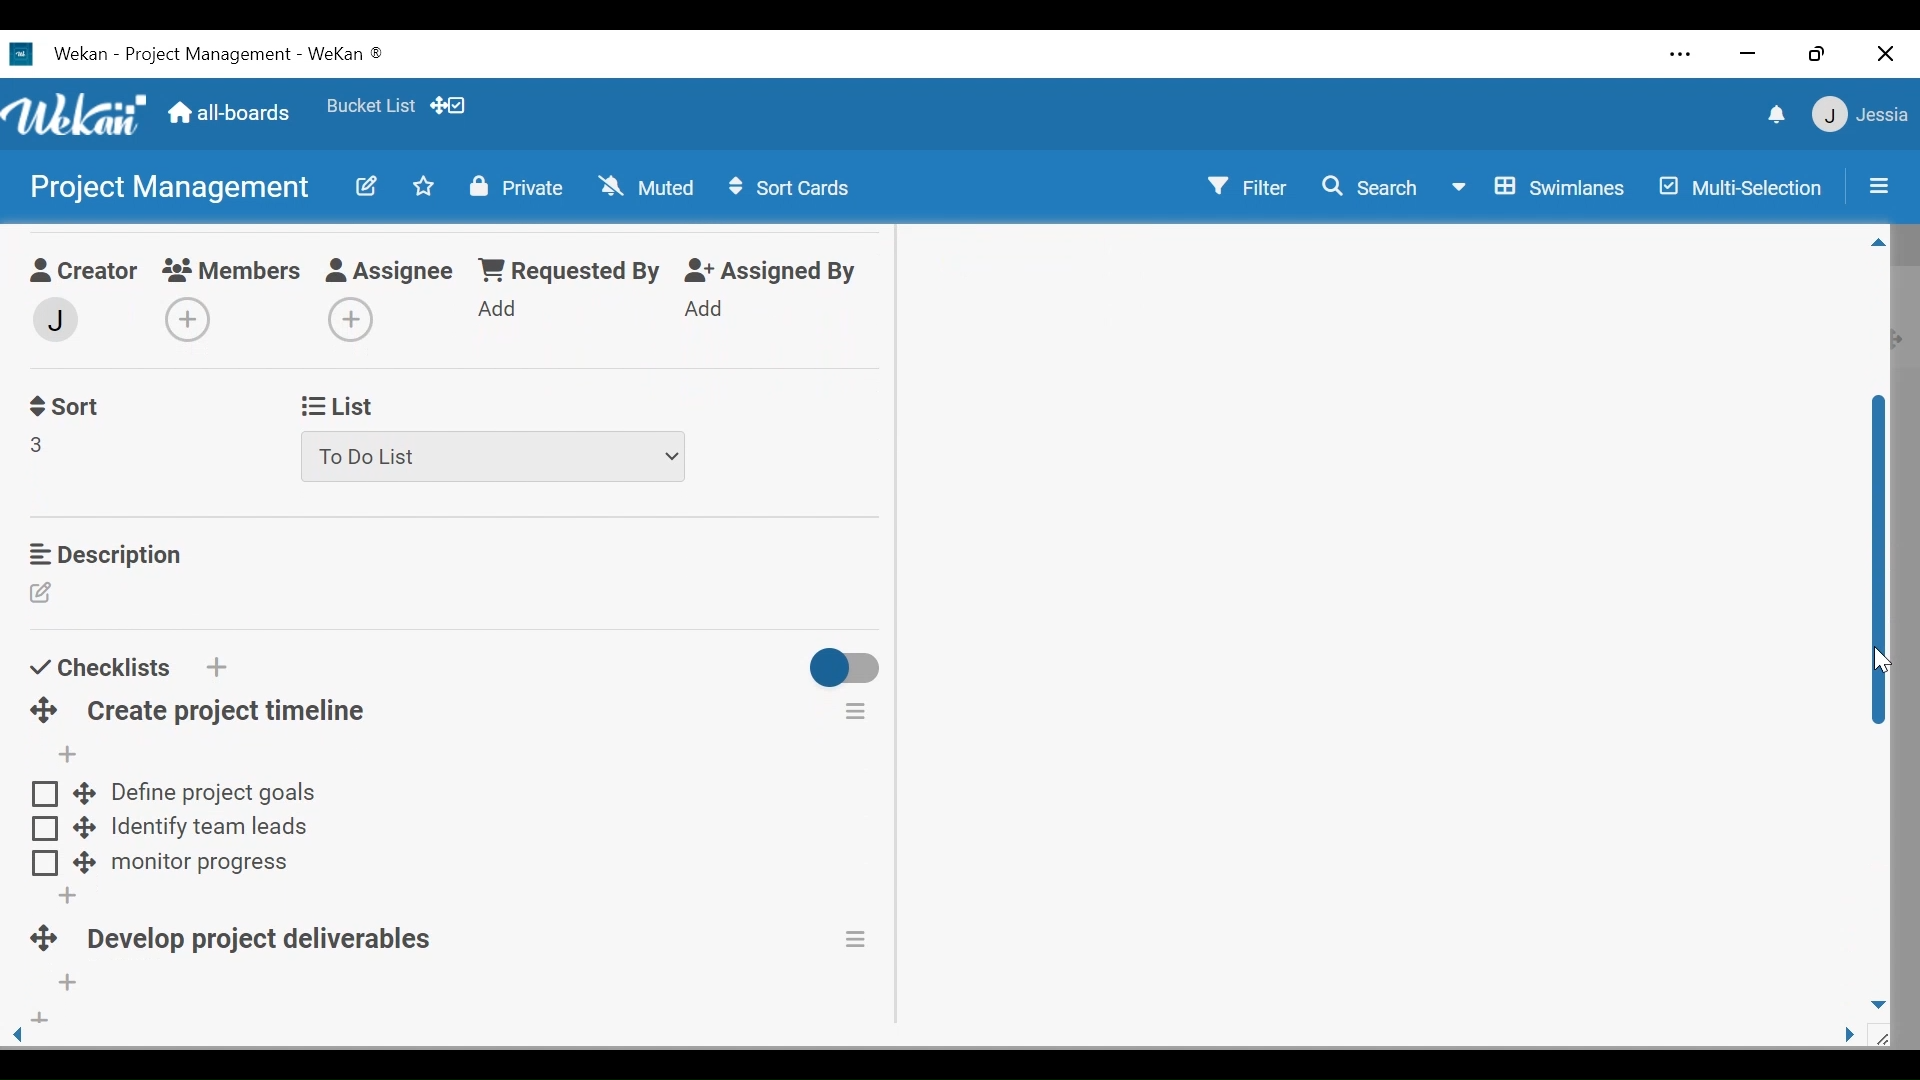  I want to click on Sort Cards, so click(793, 187).